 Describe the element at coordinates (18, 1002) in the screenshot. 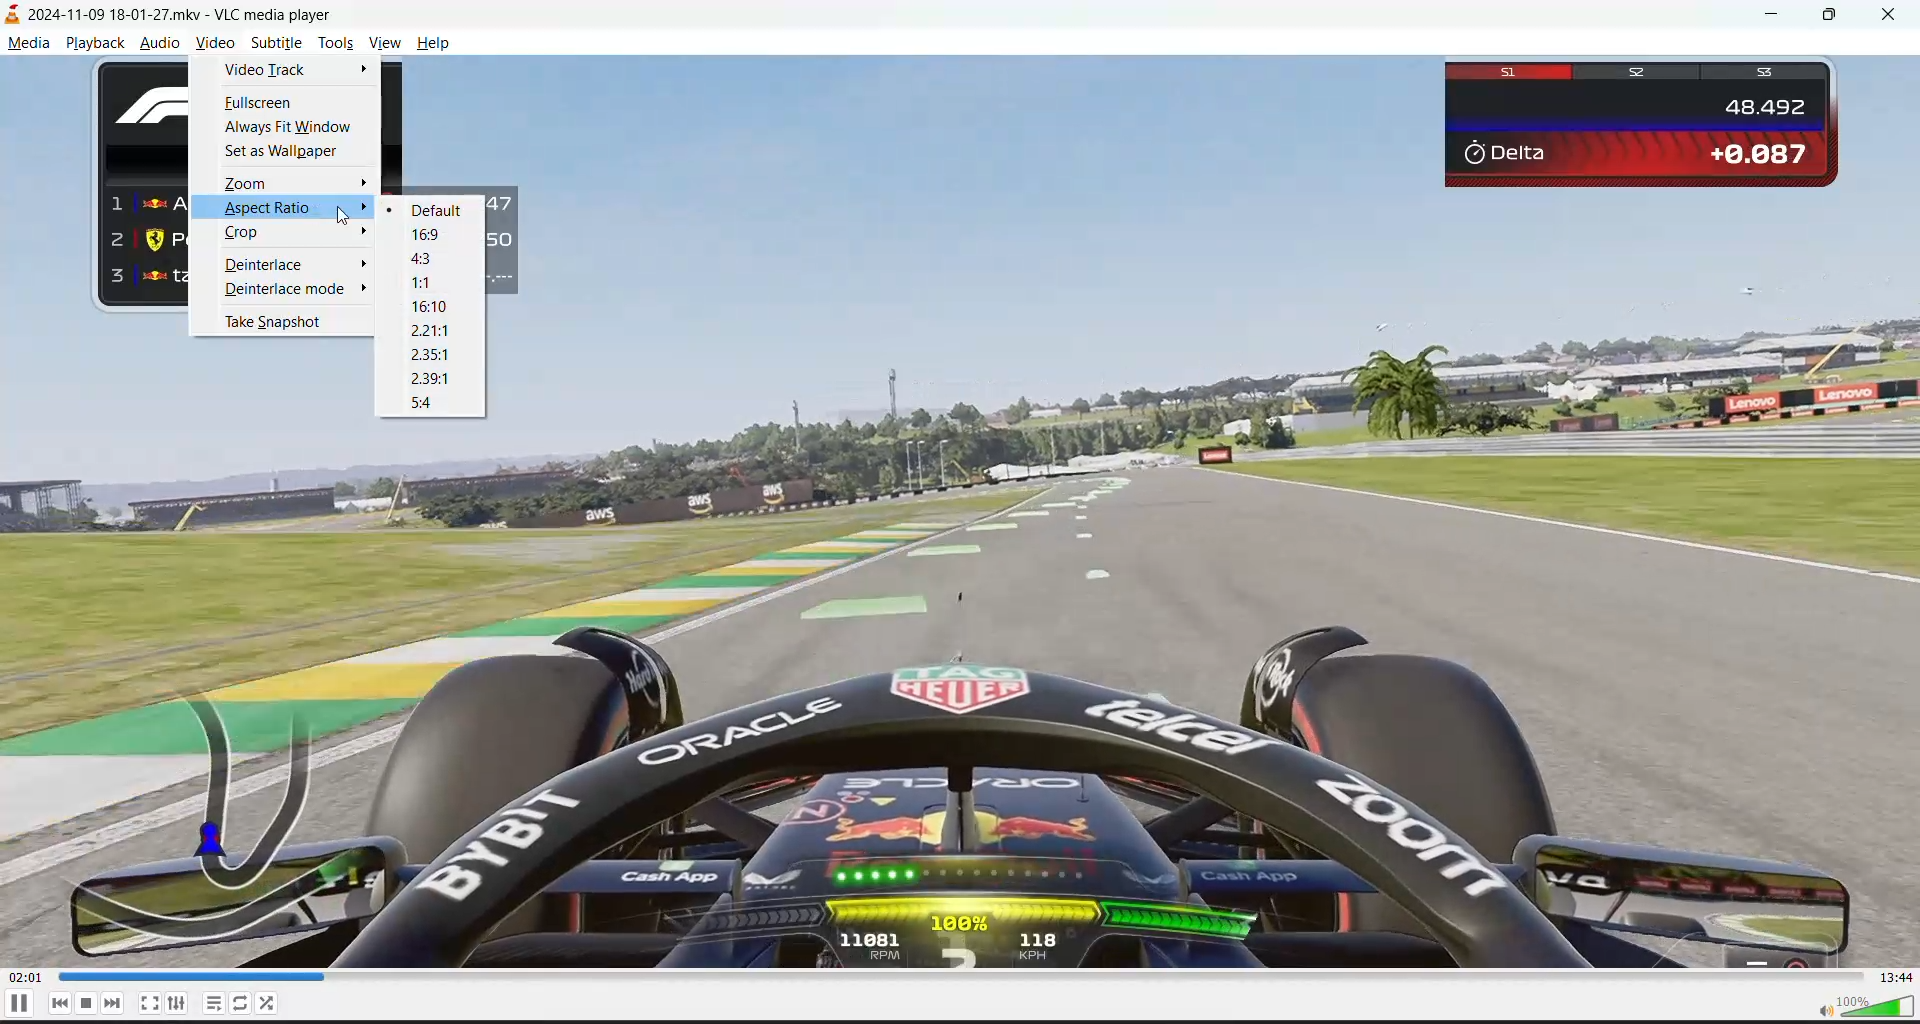

I see `pause` at that location.